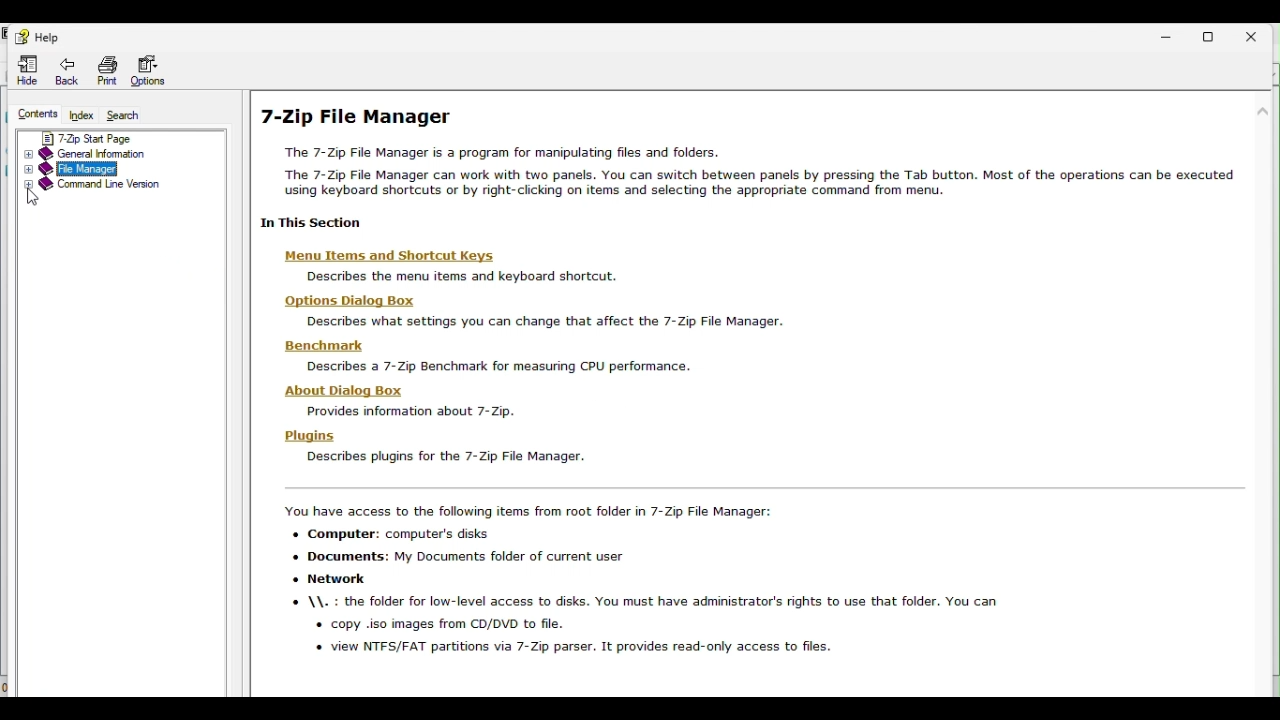  I want to click on Cursor, so click(39, 197).